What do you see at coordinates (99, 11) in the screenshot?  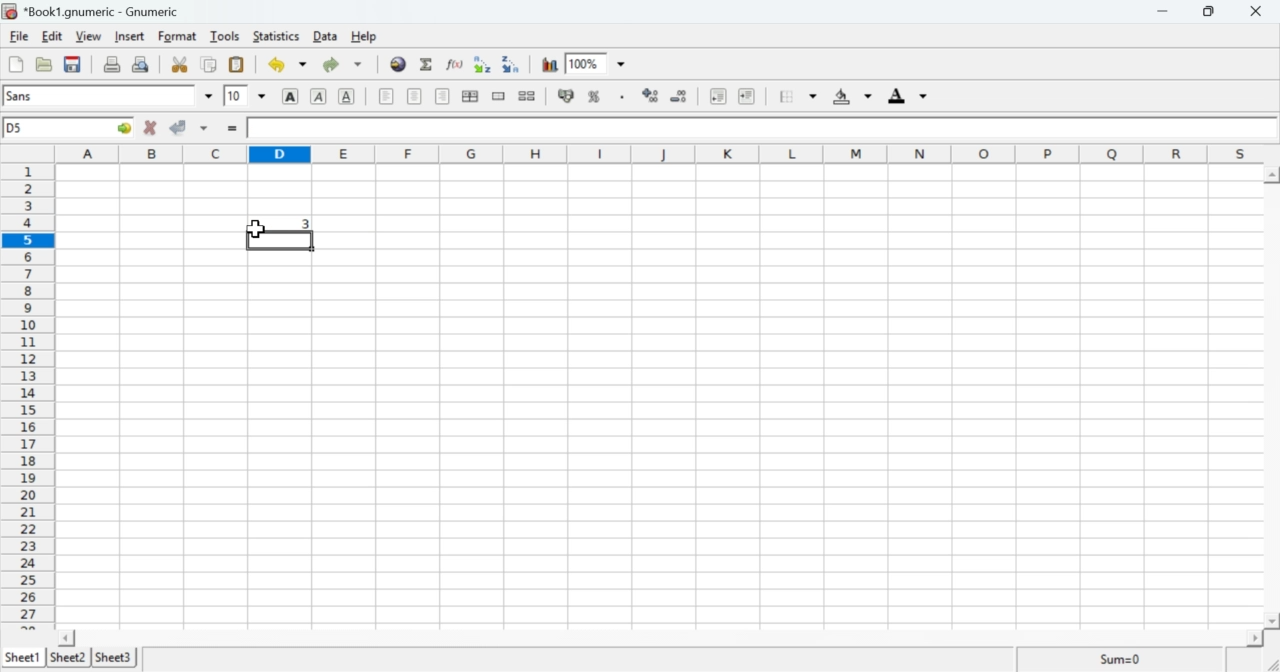 I see `Book1.gnumeric - Gnumeric` at bounding box center [99, 11].